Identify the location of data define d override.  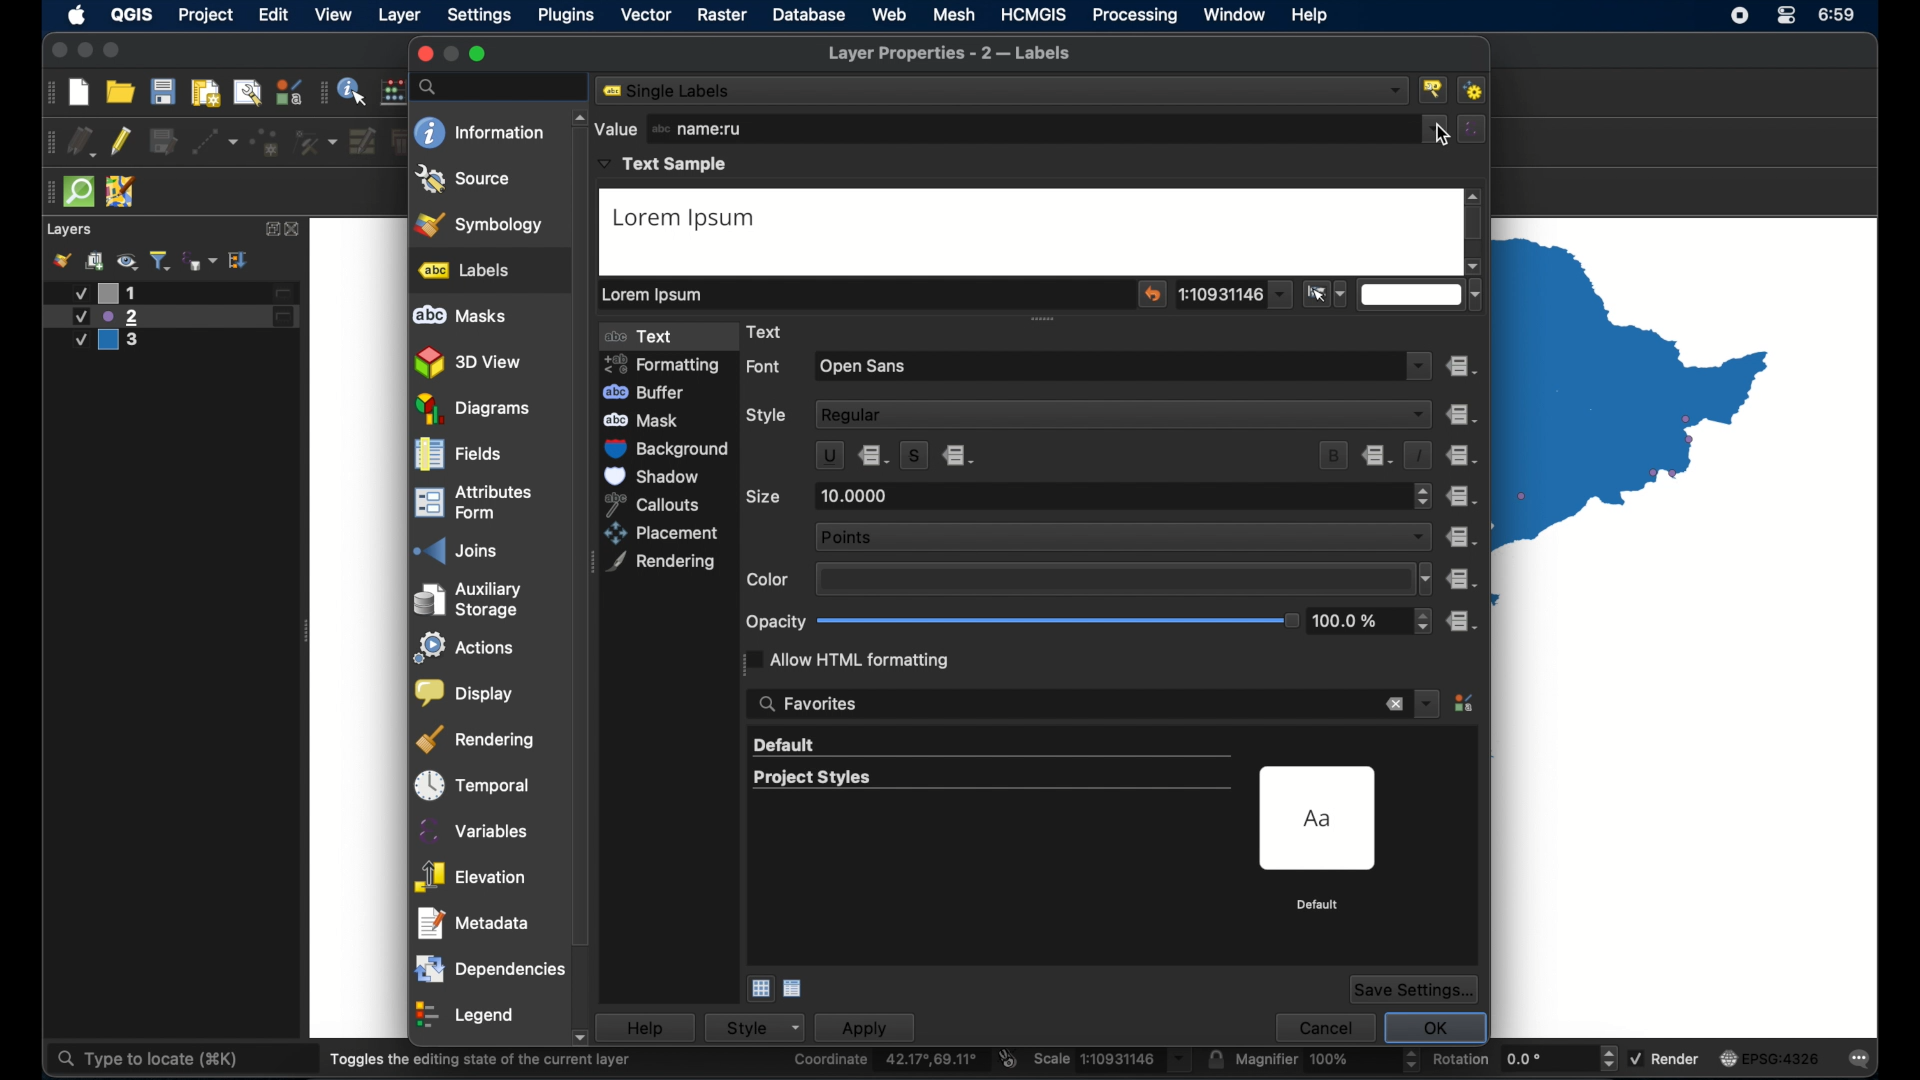
(875, 455).